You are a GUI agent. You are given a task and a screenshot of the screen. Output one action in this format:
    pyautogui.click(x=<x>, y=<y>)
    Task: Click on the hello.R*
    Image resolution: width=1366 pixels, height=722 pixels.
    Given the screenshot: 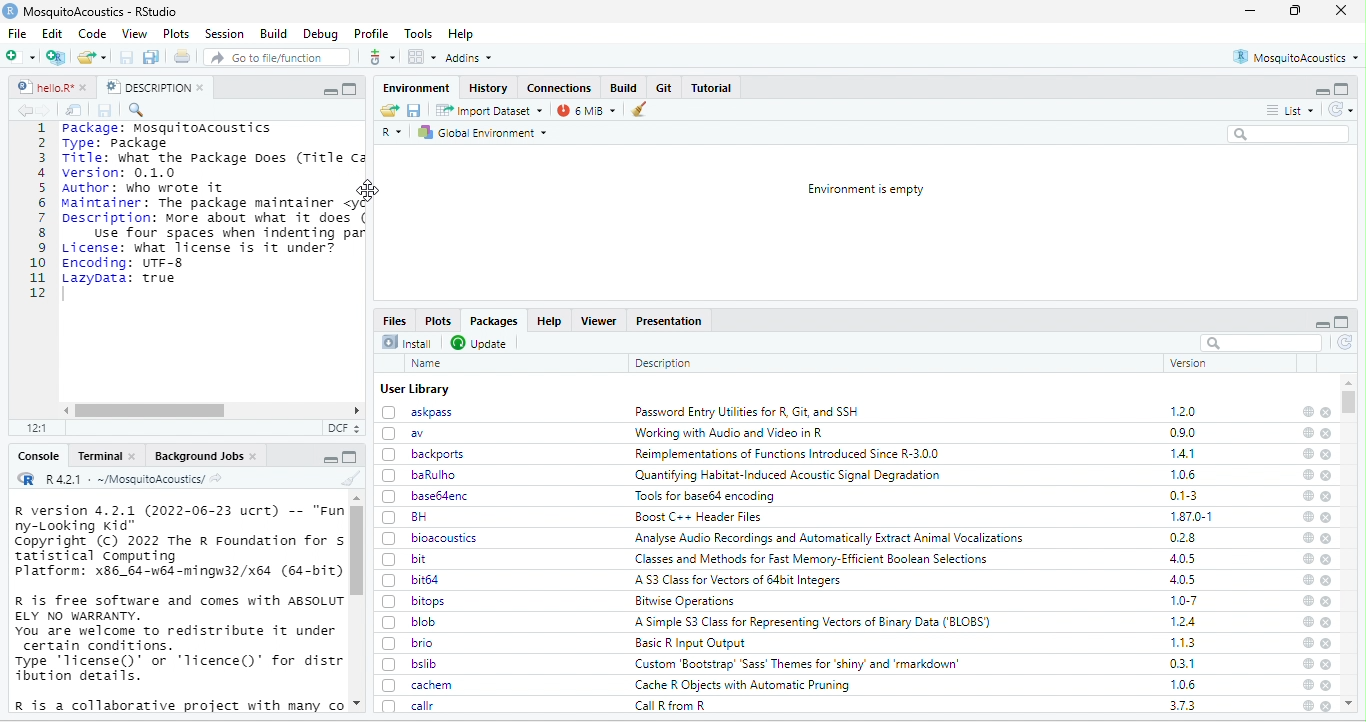 What is the action you would take?
    pyautogui.click(x=51, y=87)
    